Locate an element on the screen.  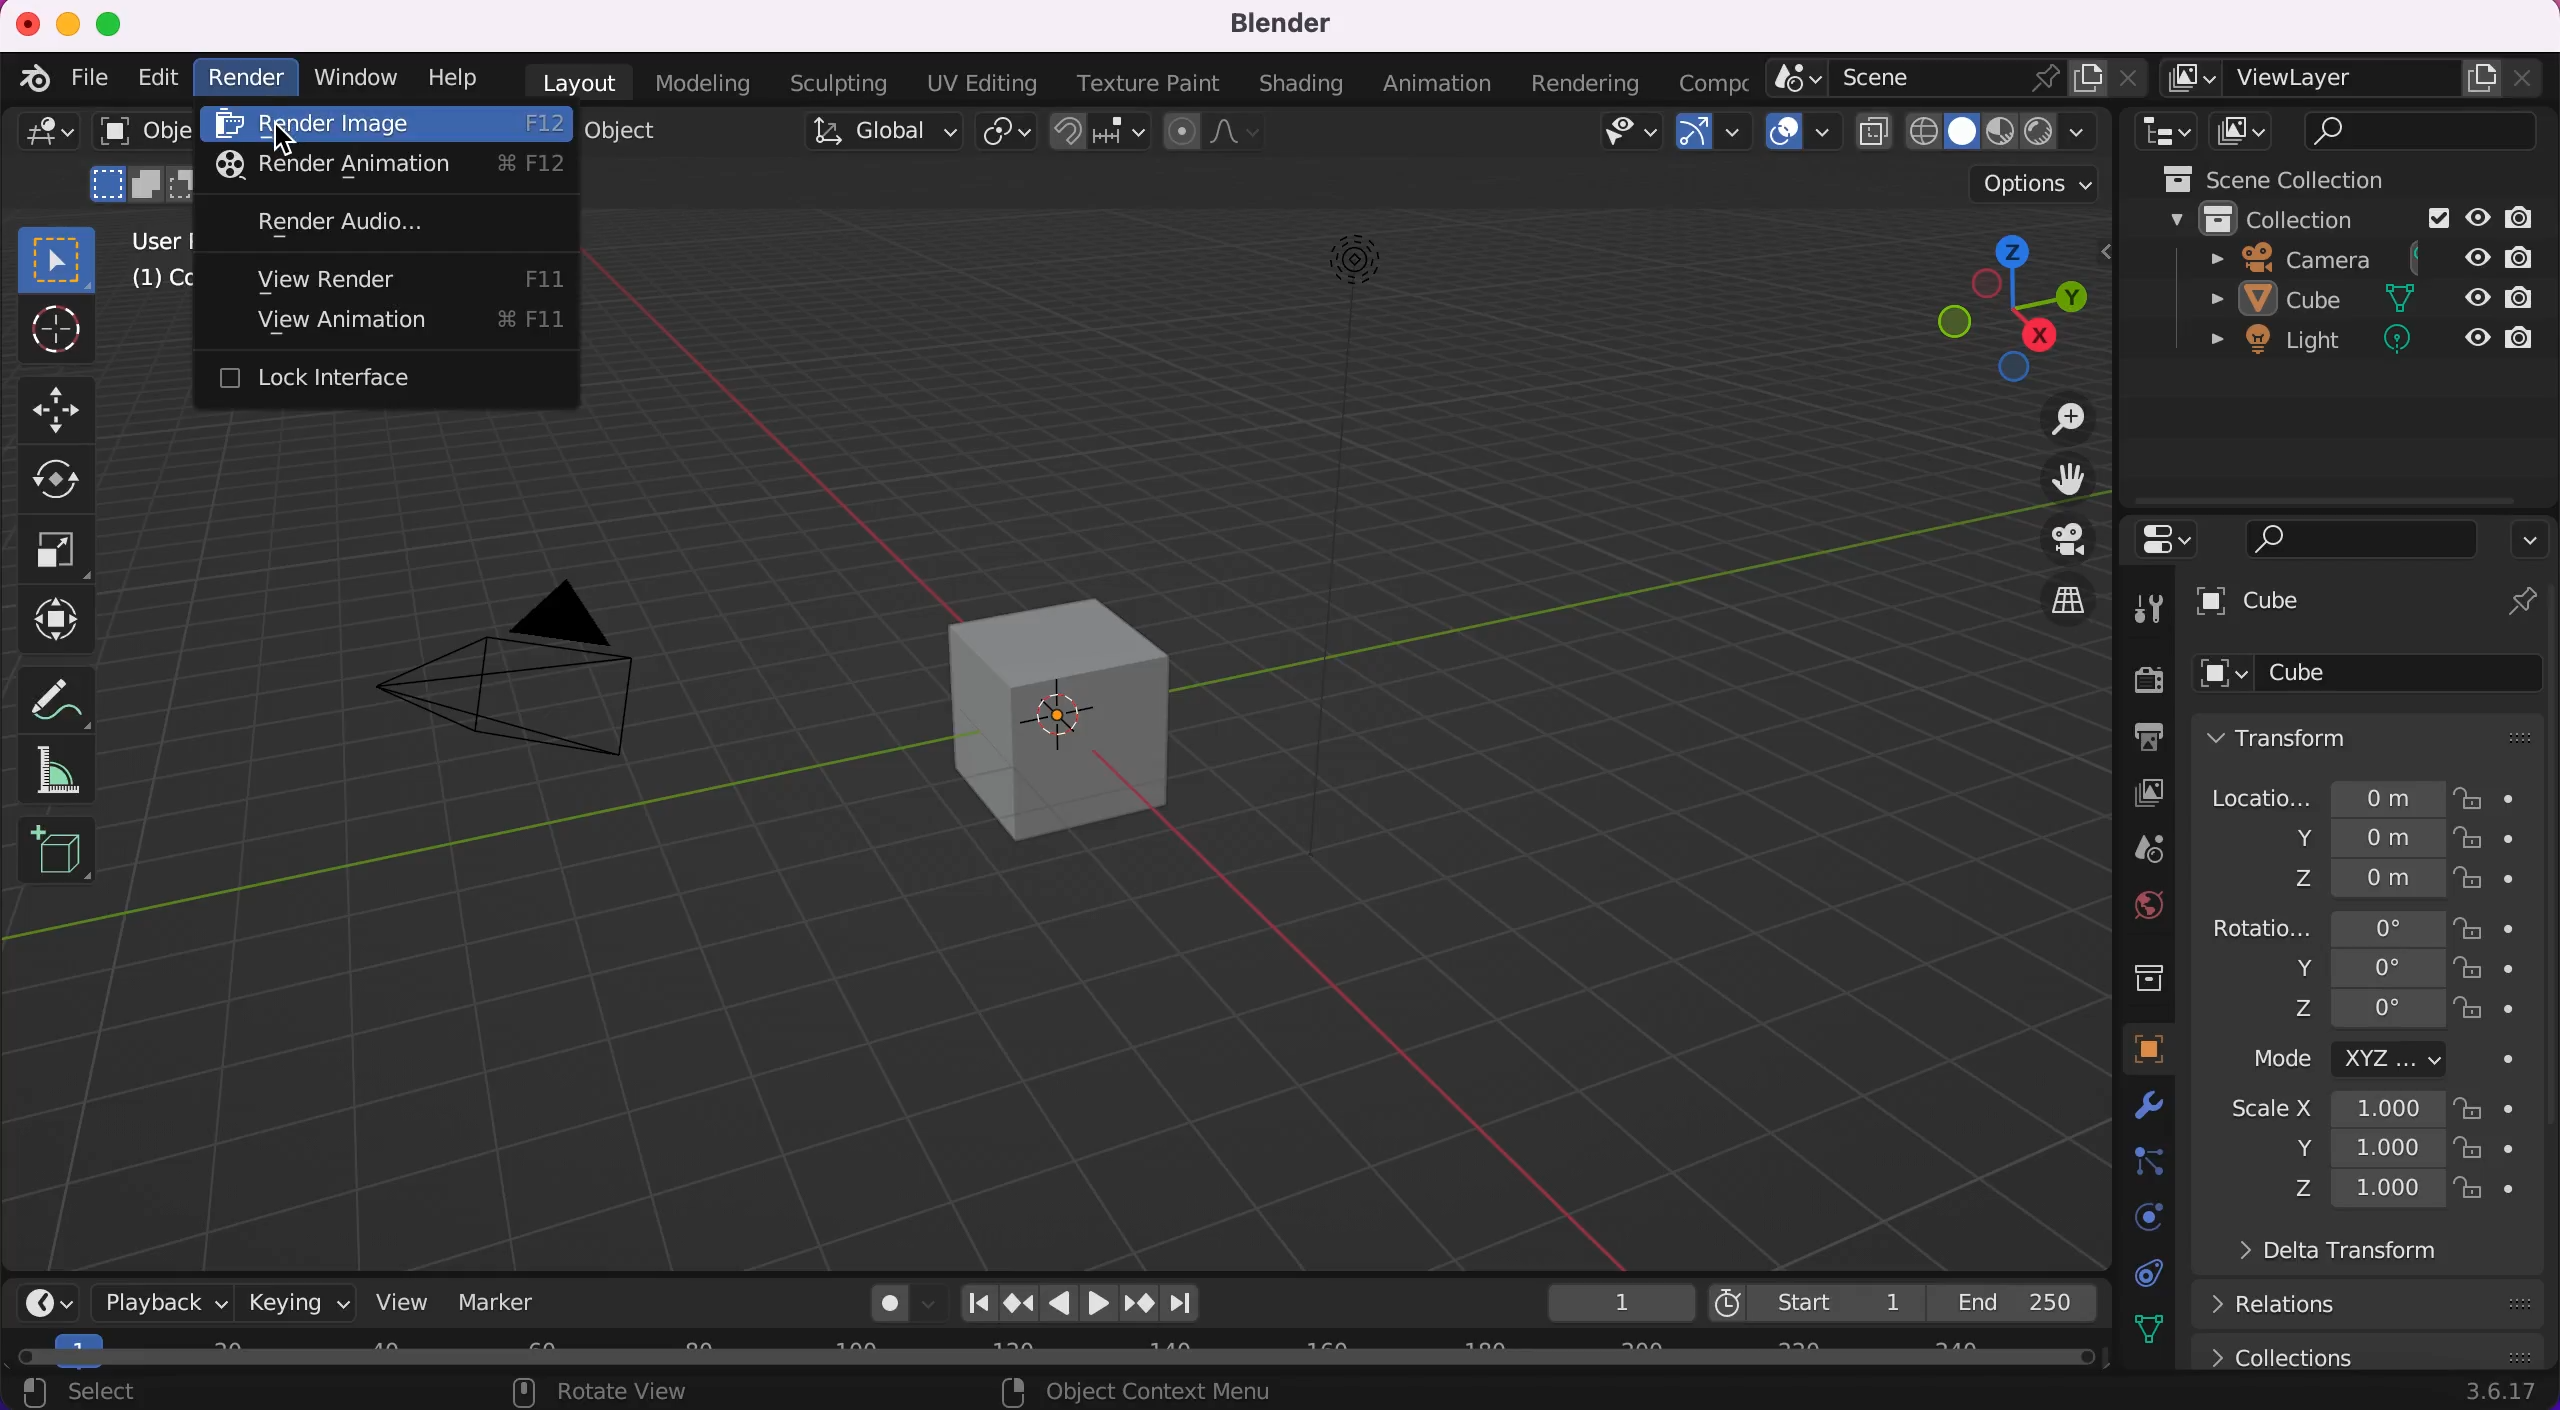
lock is located at coordinates (2485, 798).